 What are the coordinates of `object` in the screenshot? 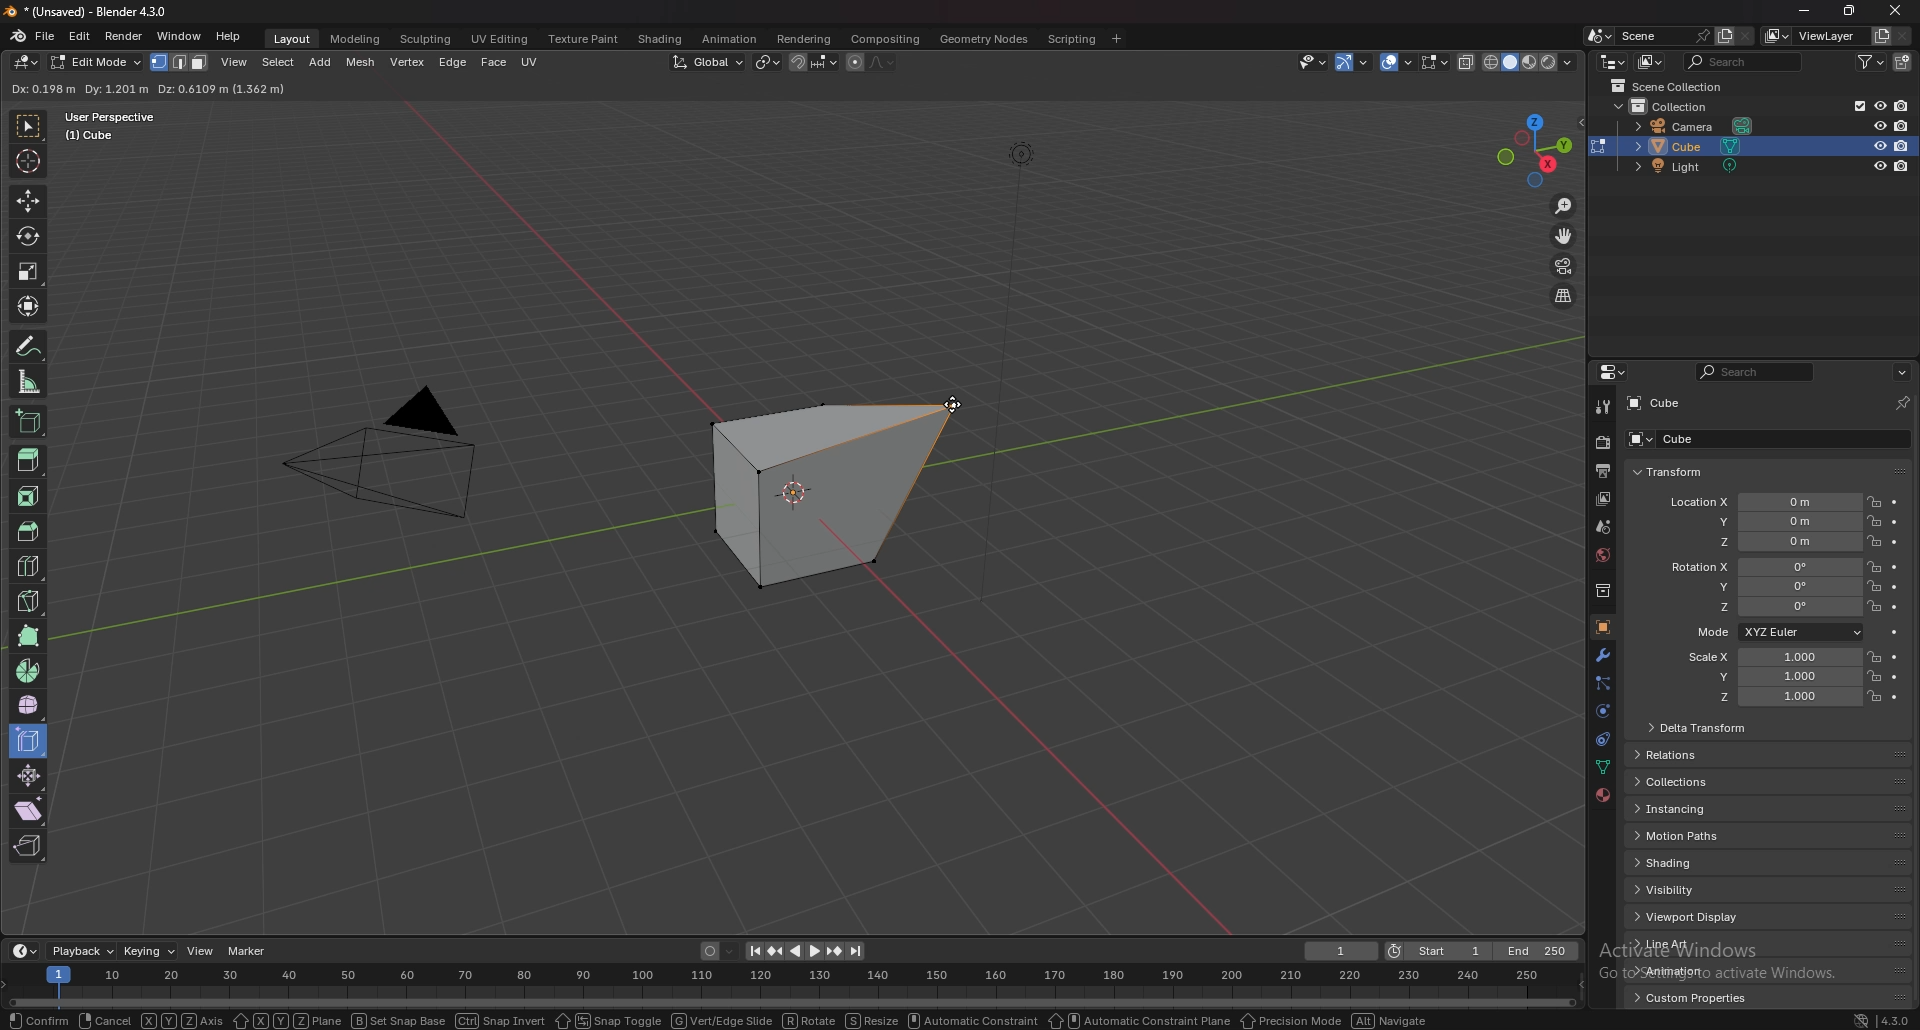 It's located at (1603, 627).